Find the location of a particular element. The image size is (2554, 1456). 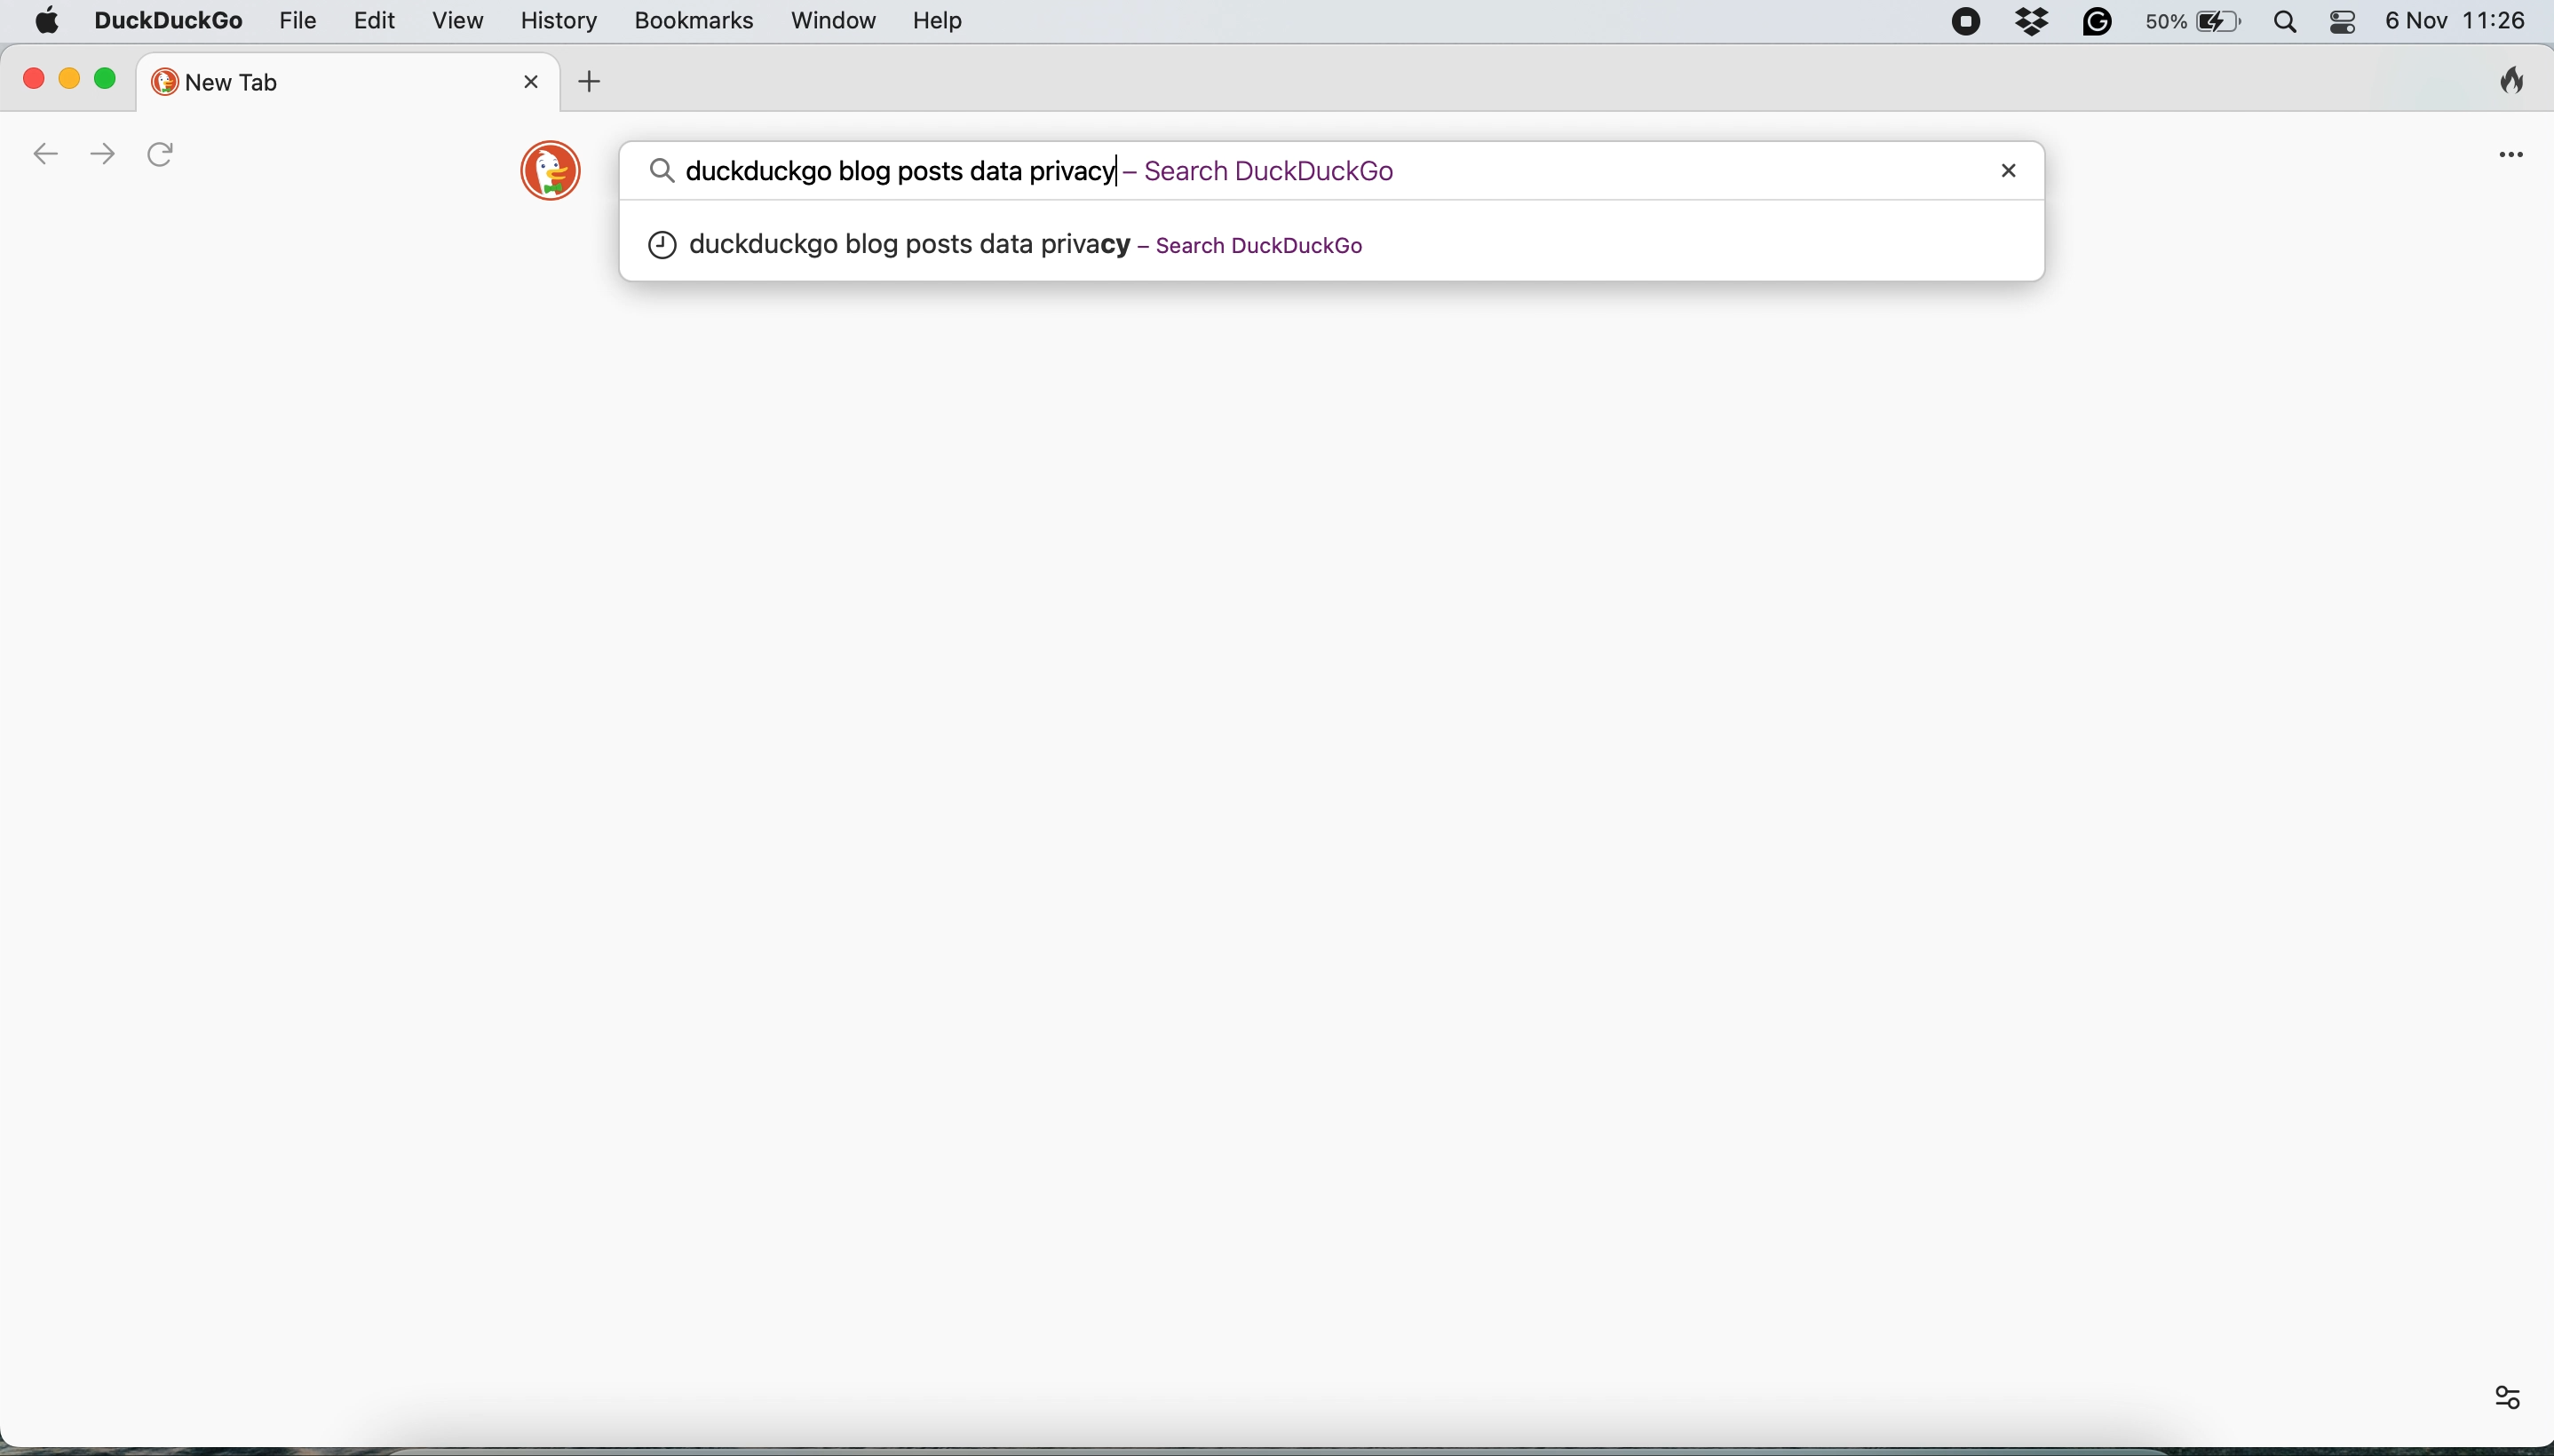

window is located at coordinates (834, 22).